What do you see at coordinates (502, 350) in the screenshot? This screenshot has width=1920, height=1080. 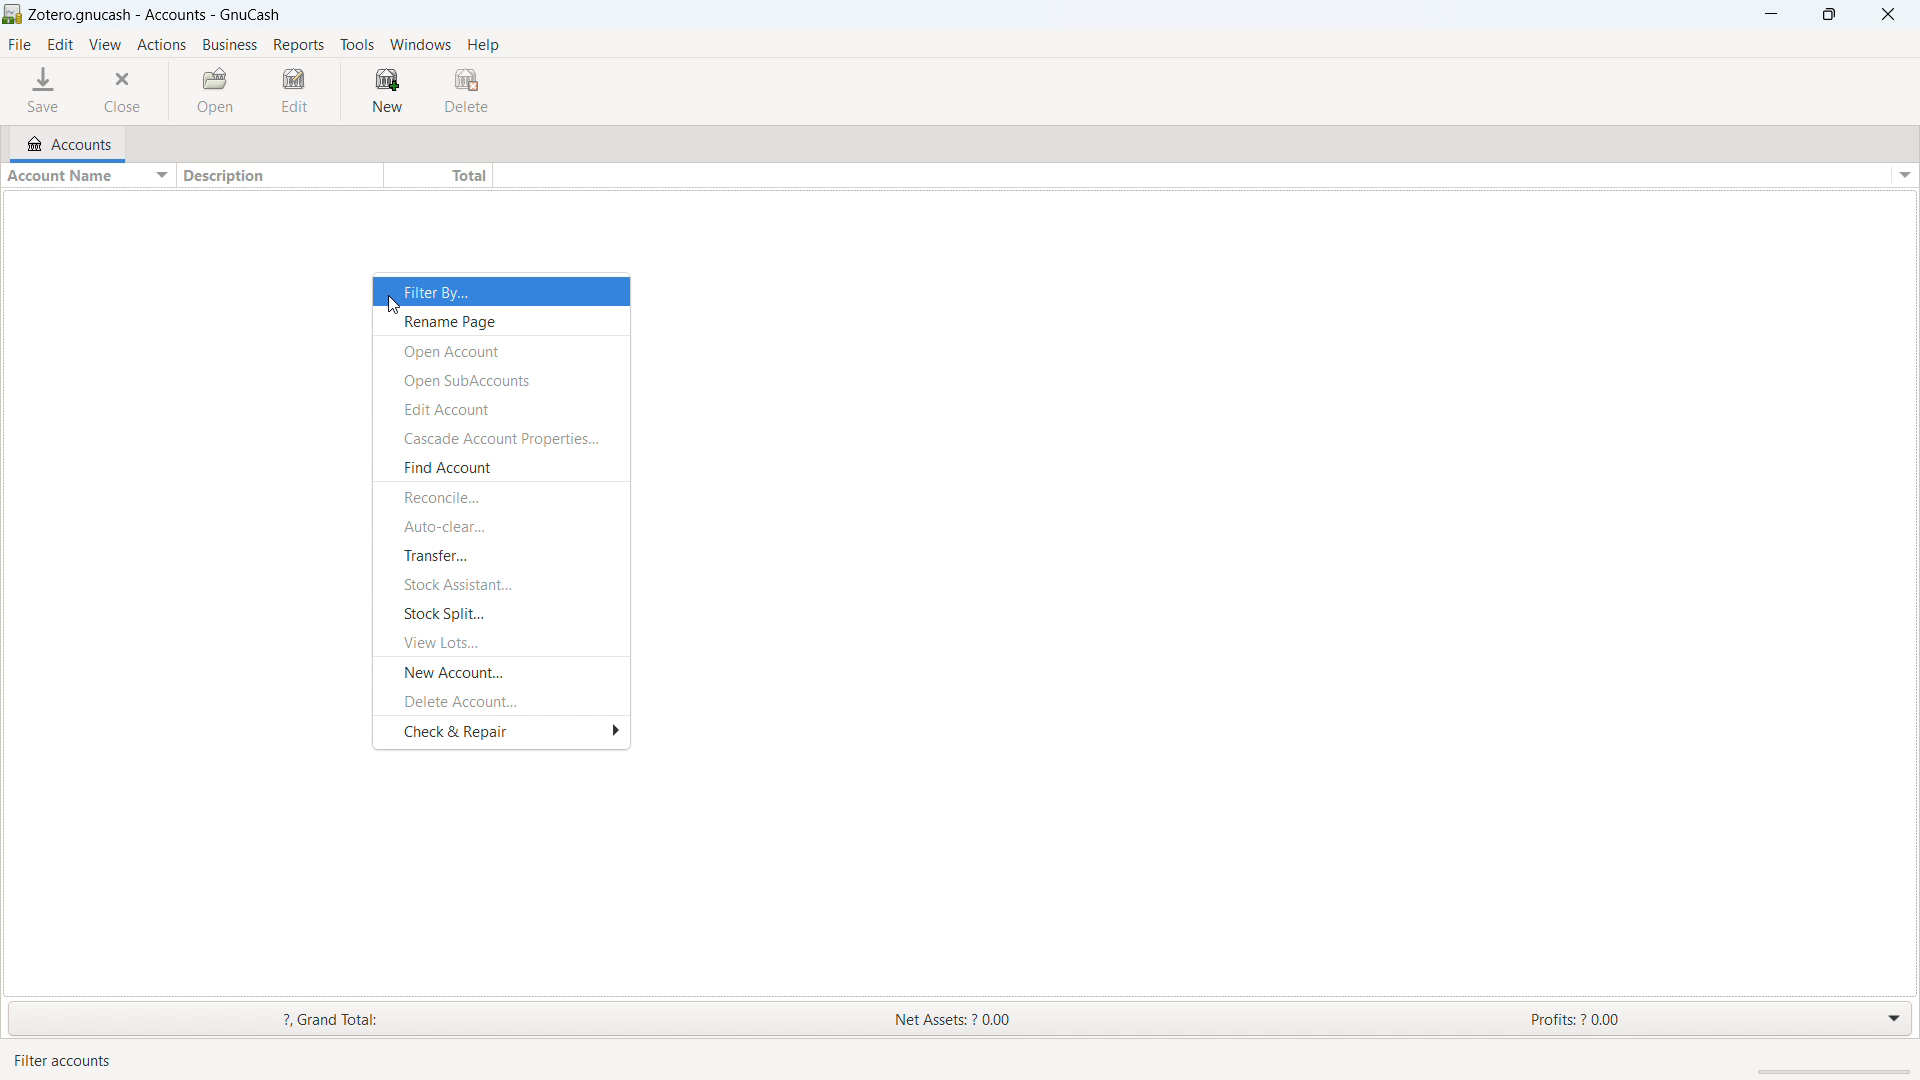 I see `open account` at bounding box center [502, 350].